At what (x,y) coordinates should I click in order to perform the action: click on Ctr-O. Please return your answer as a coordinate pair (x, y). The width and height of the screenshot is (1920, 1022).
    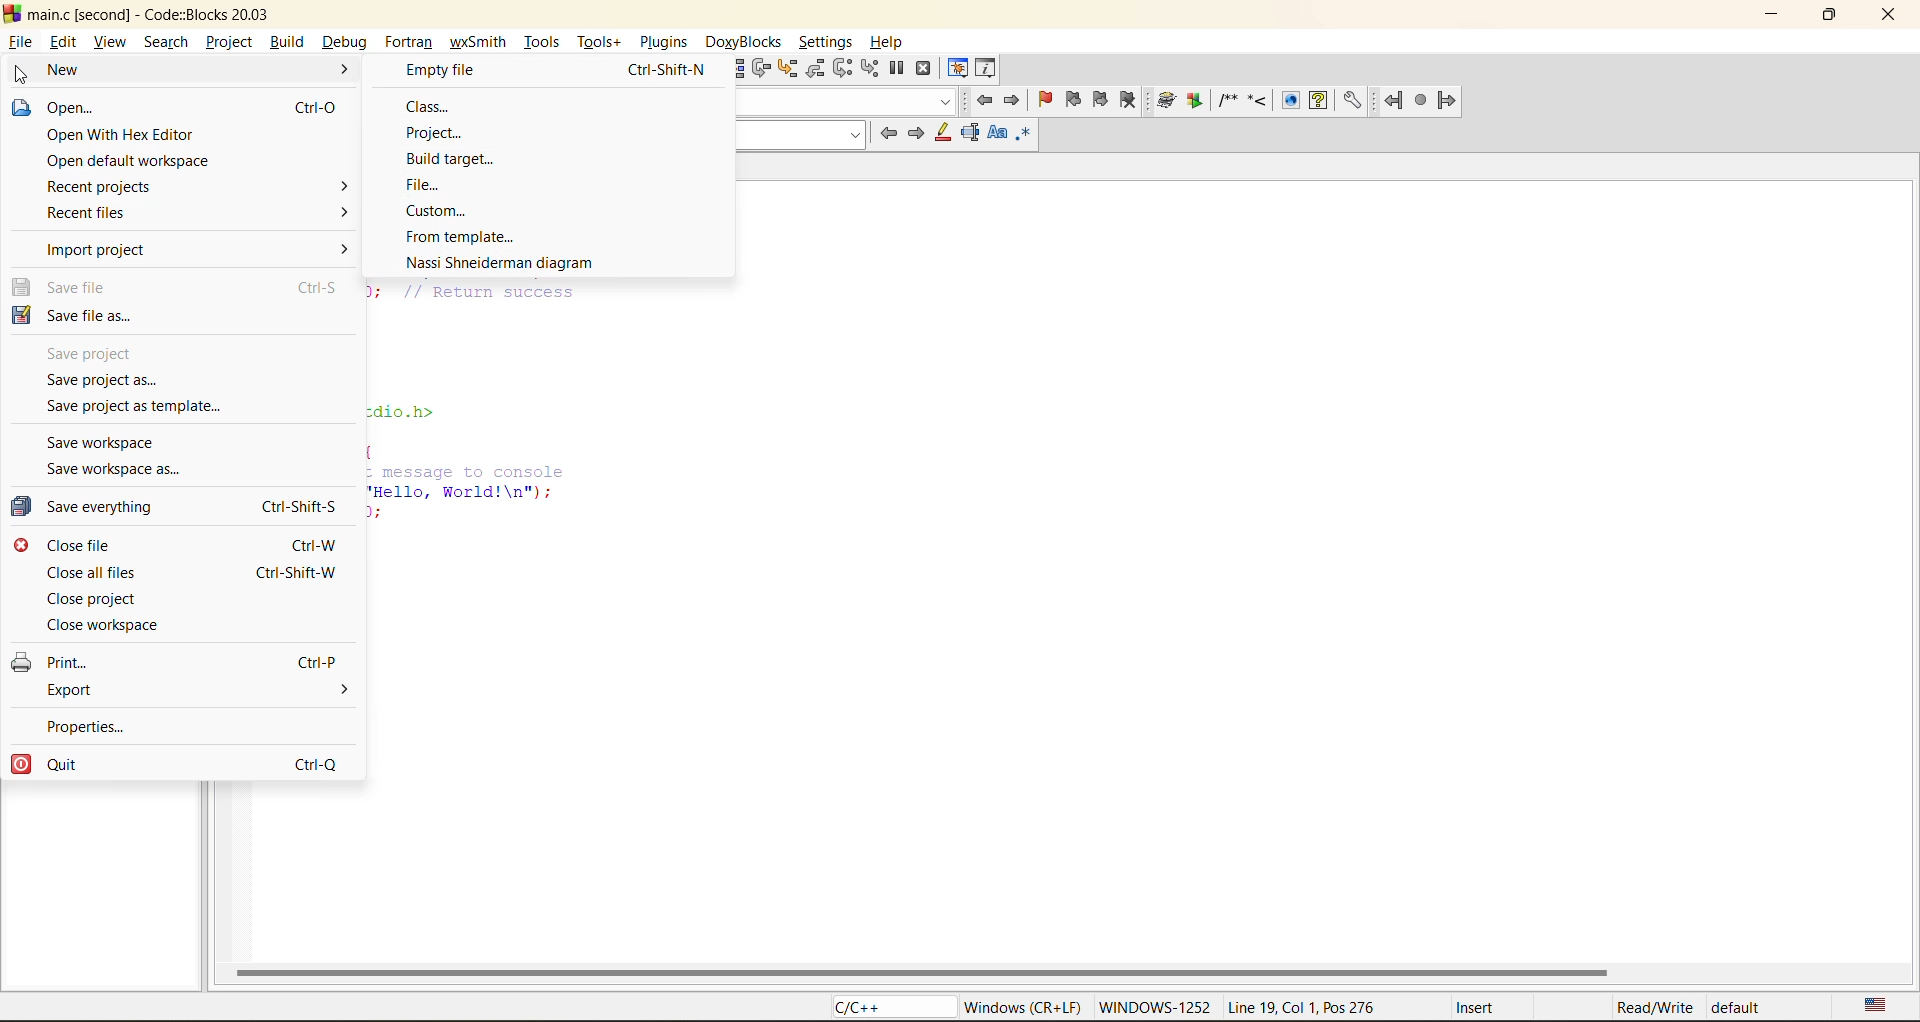
    Looking at the image, I should click on (309, 106).